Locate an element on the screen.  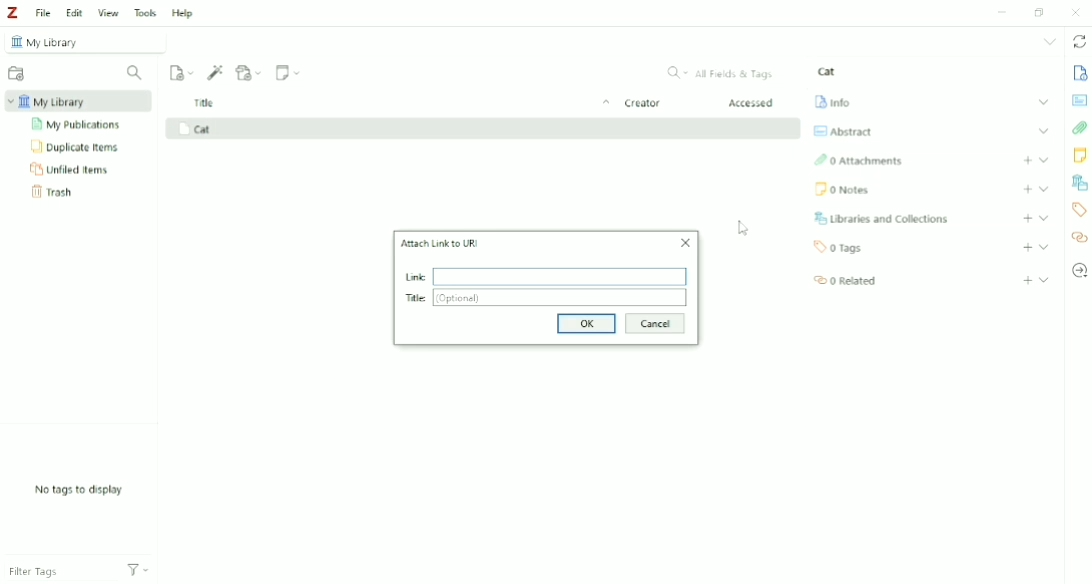
Attachments is located at coordinates (858, 161).